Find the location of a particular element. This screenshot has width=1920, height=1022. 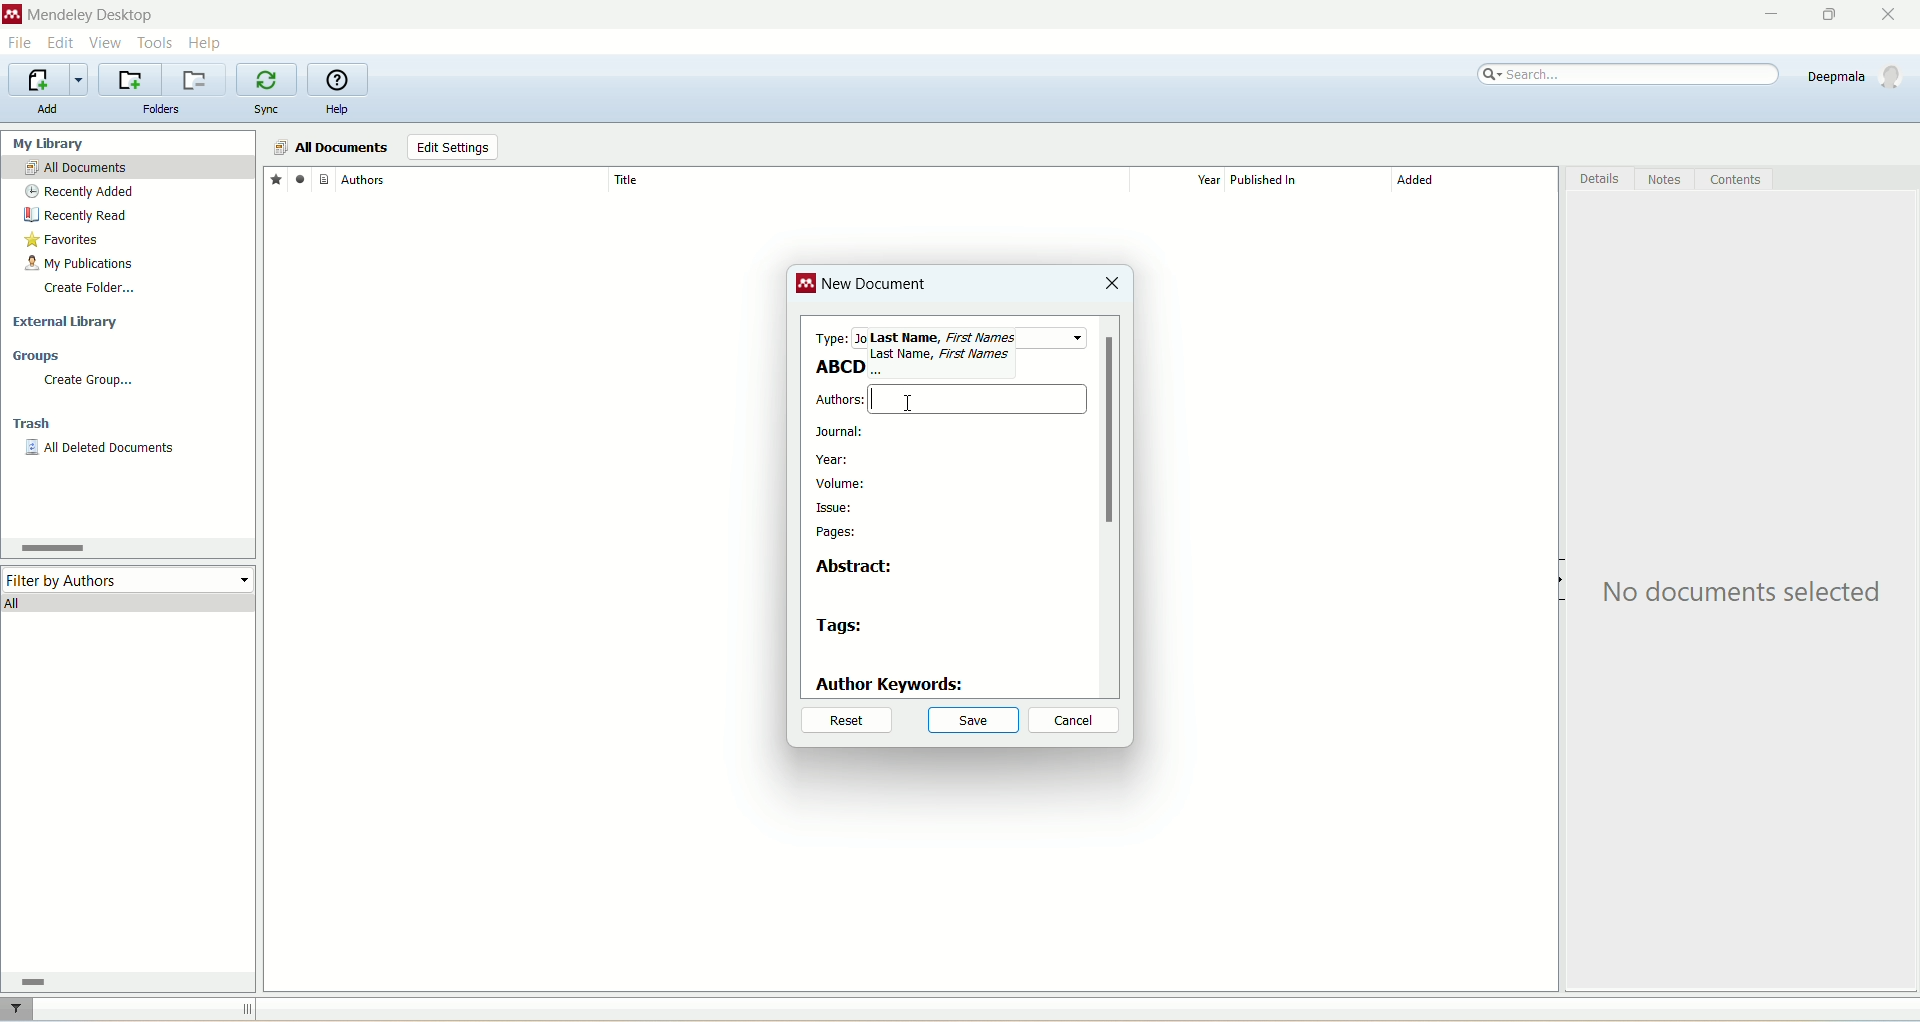

online help guide for mendeley is located at coordinates (339, 80).